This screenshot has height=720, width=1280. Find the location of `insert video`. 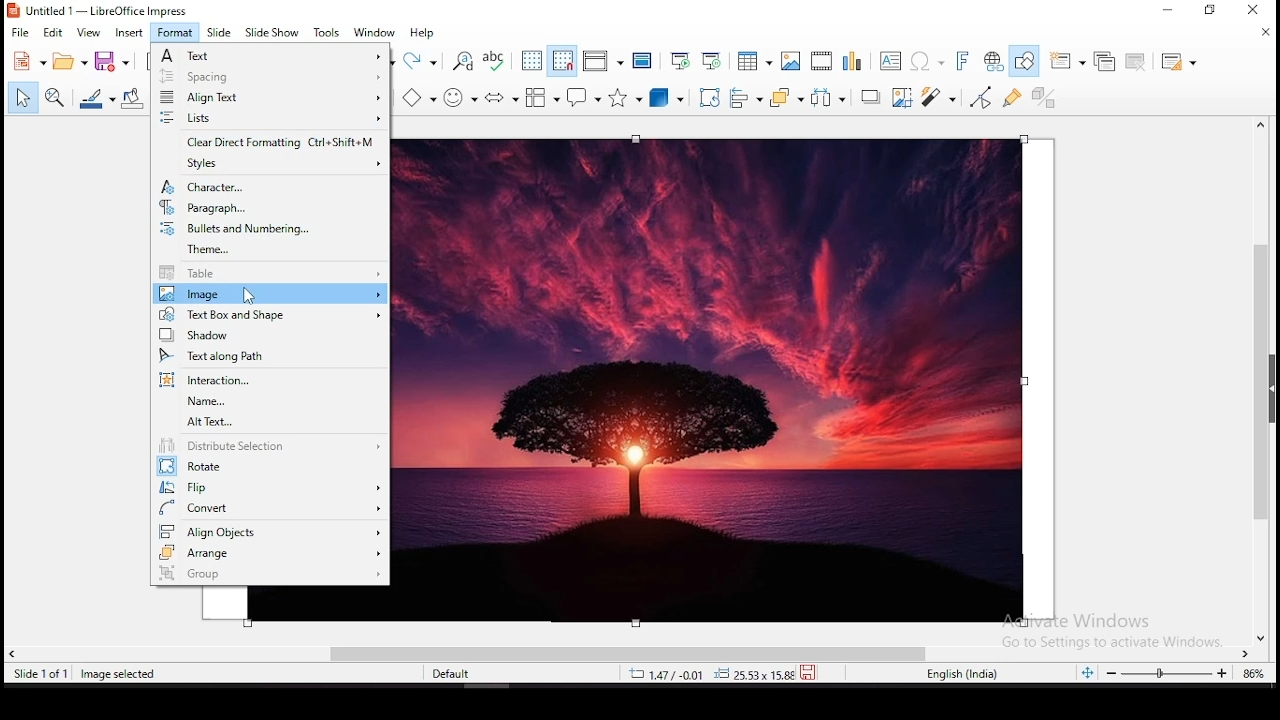

insert video is located at coordinates (821, 62).